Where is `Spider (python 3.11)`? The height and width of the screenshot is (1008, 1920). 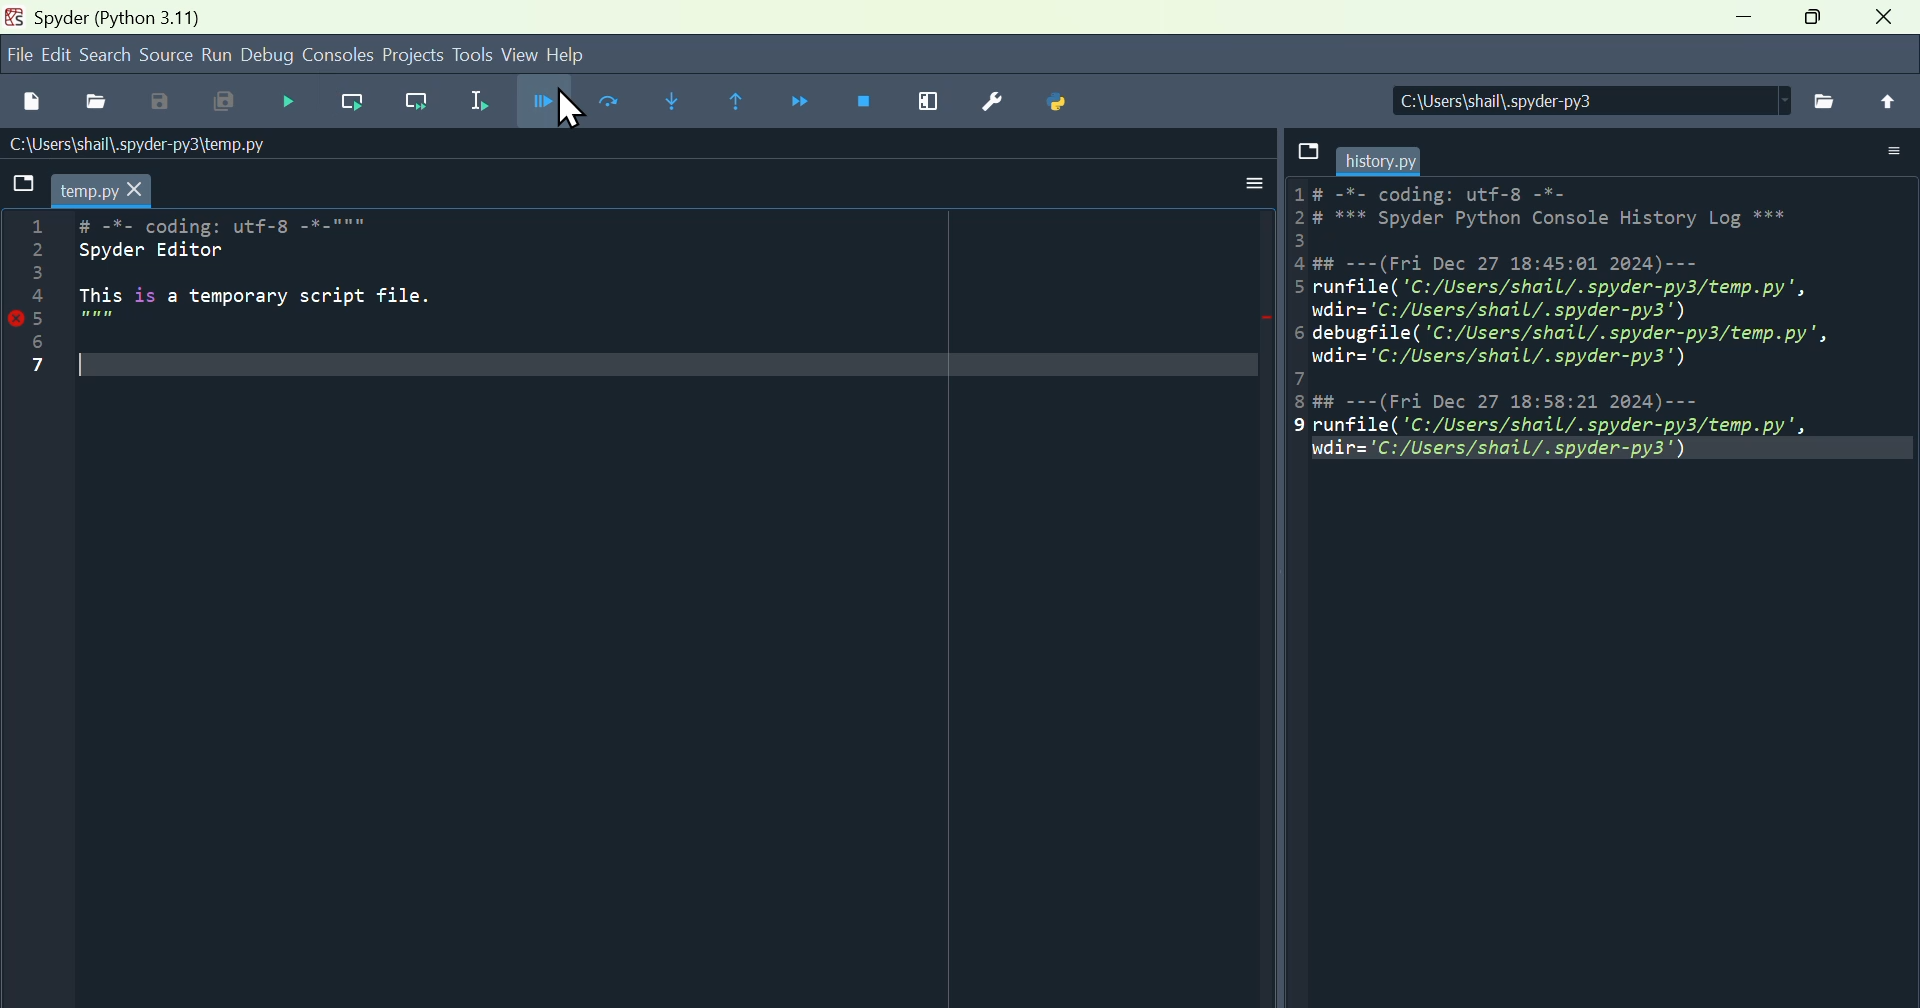 Spider (python 3.11) is located at coordinates (152, 14).